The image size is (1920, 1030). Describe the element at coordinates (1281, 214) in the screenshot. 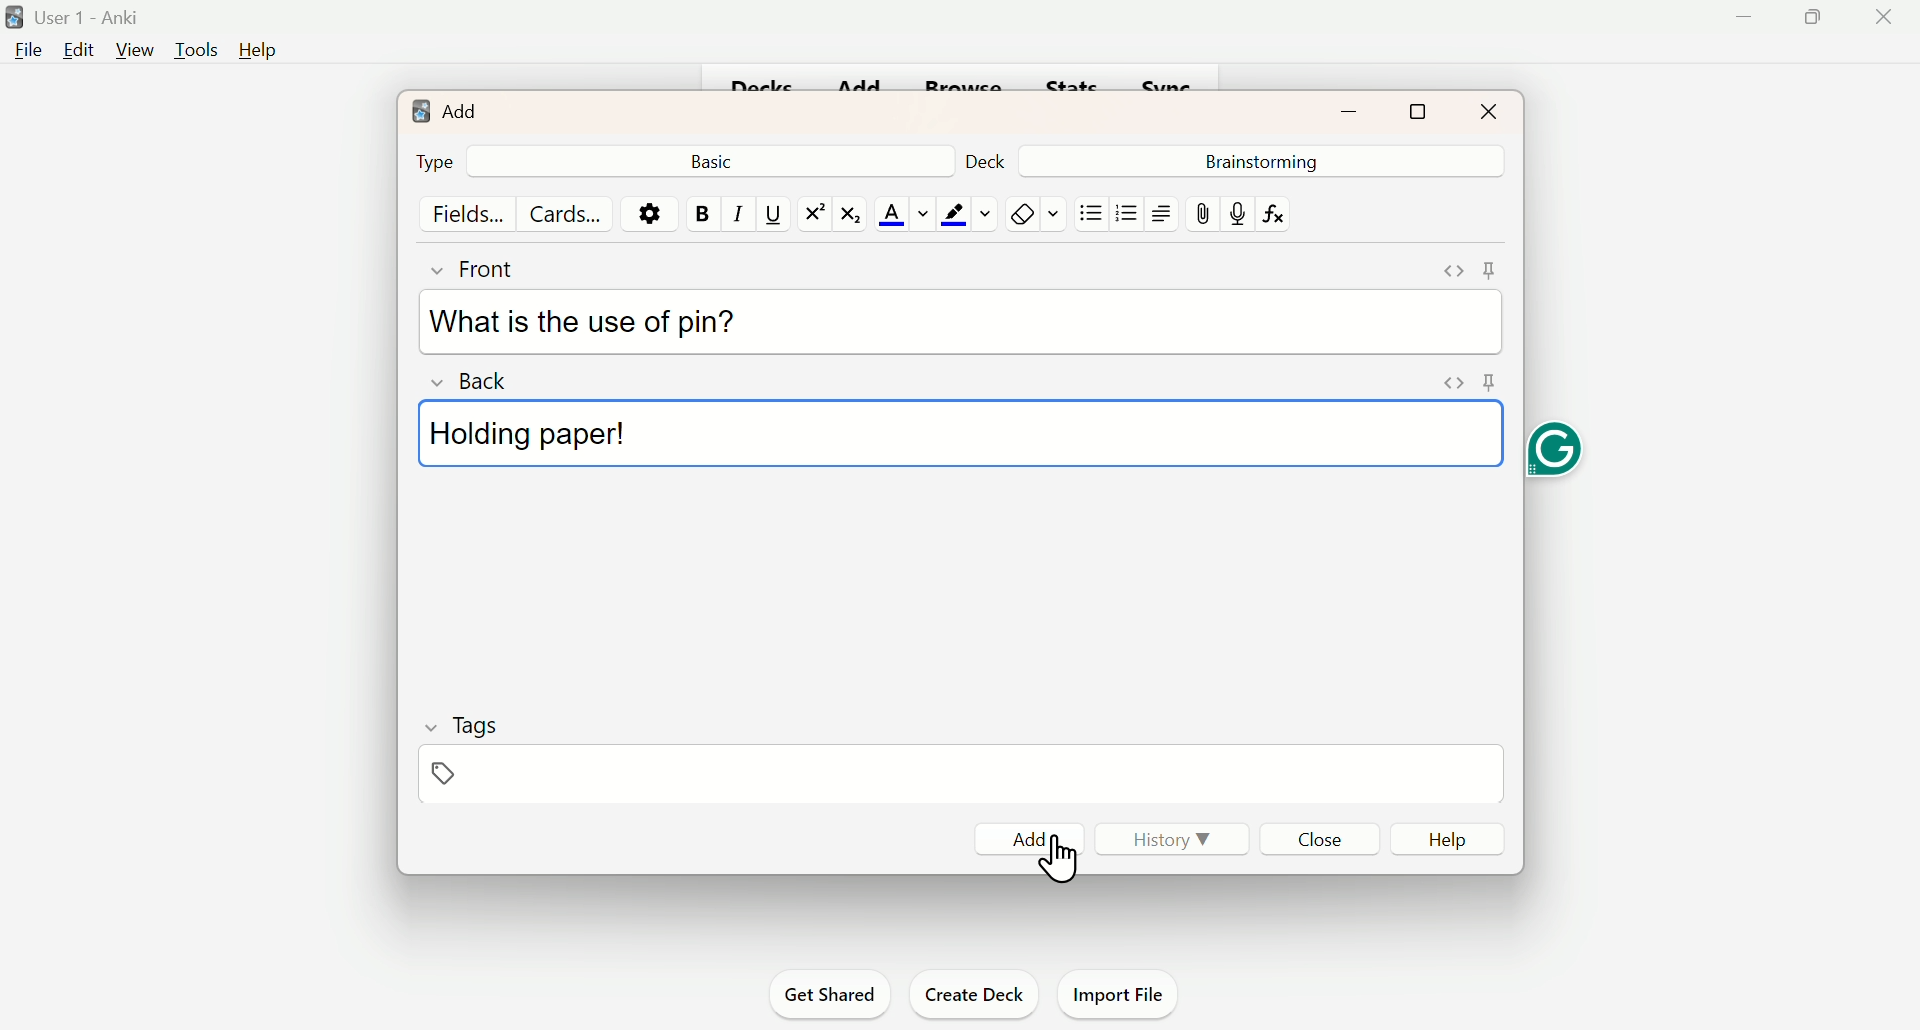

I see `fx` at that location.